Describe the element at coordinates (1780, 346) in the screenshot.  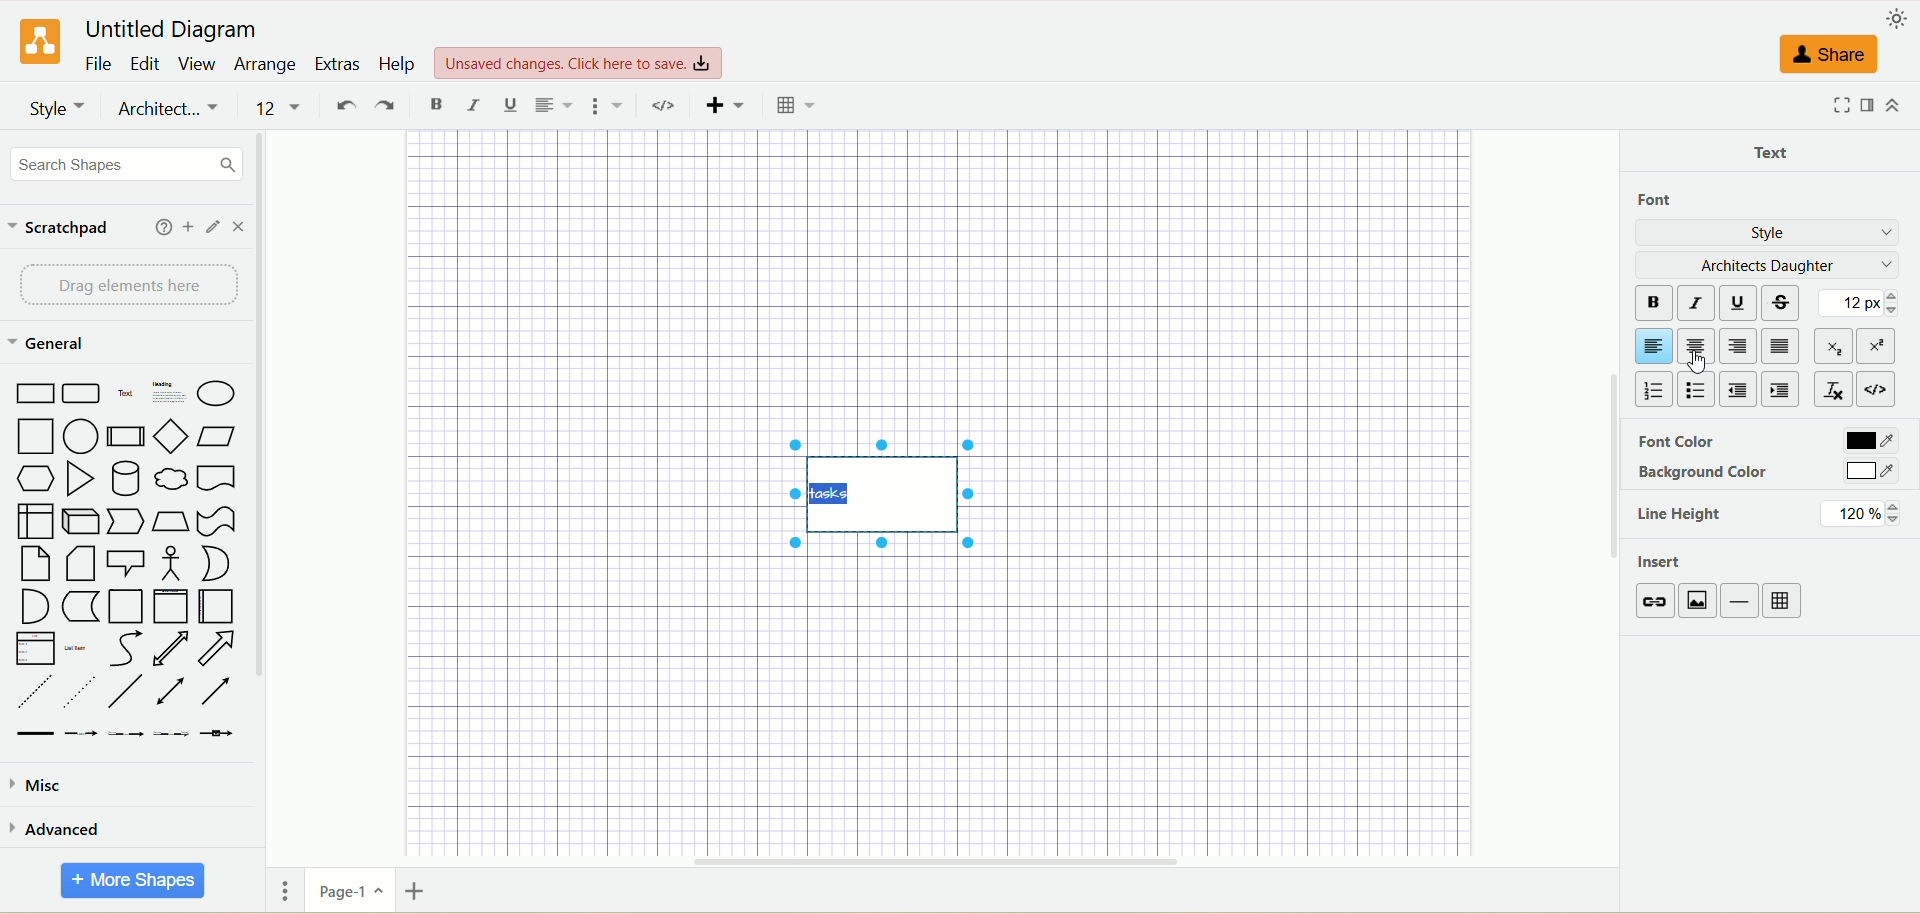
I see `block` at that location.